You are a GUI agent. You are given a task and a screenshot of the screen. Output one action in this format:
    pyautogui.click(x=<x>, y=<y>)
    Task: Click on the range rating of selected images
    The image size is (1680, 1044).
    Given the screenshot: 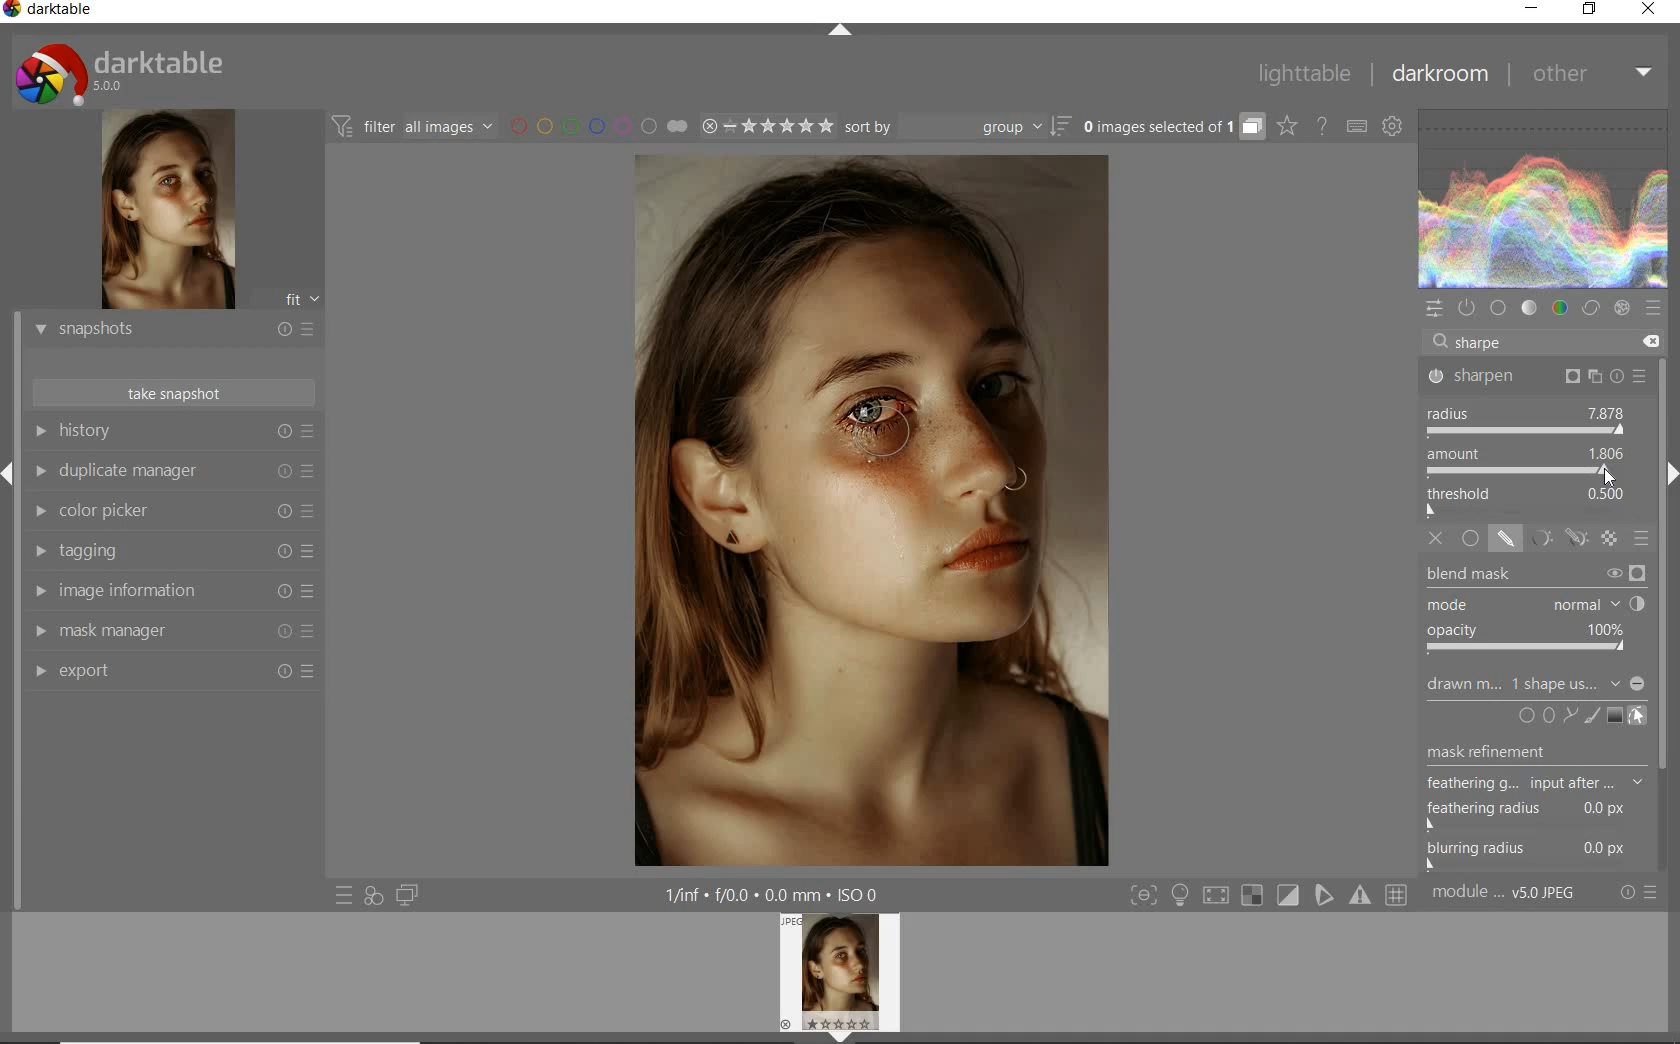 What is the action you would take?
    pyautogui.click(x=766, y=128)
    